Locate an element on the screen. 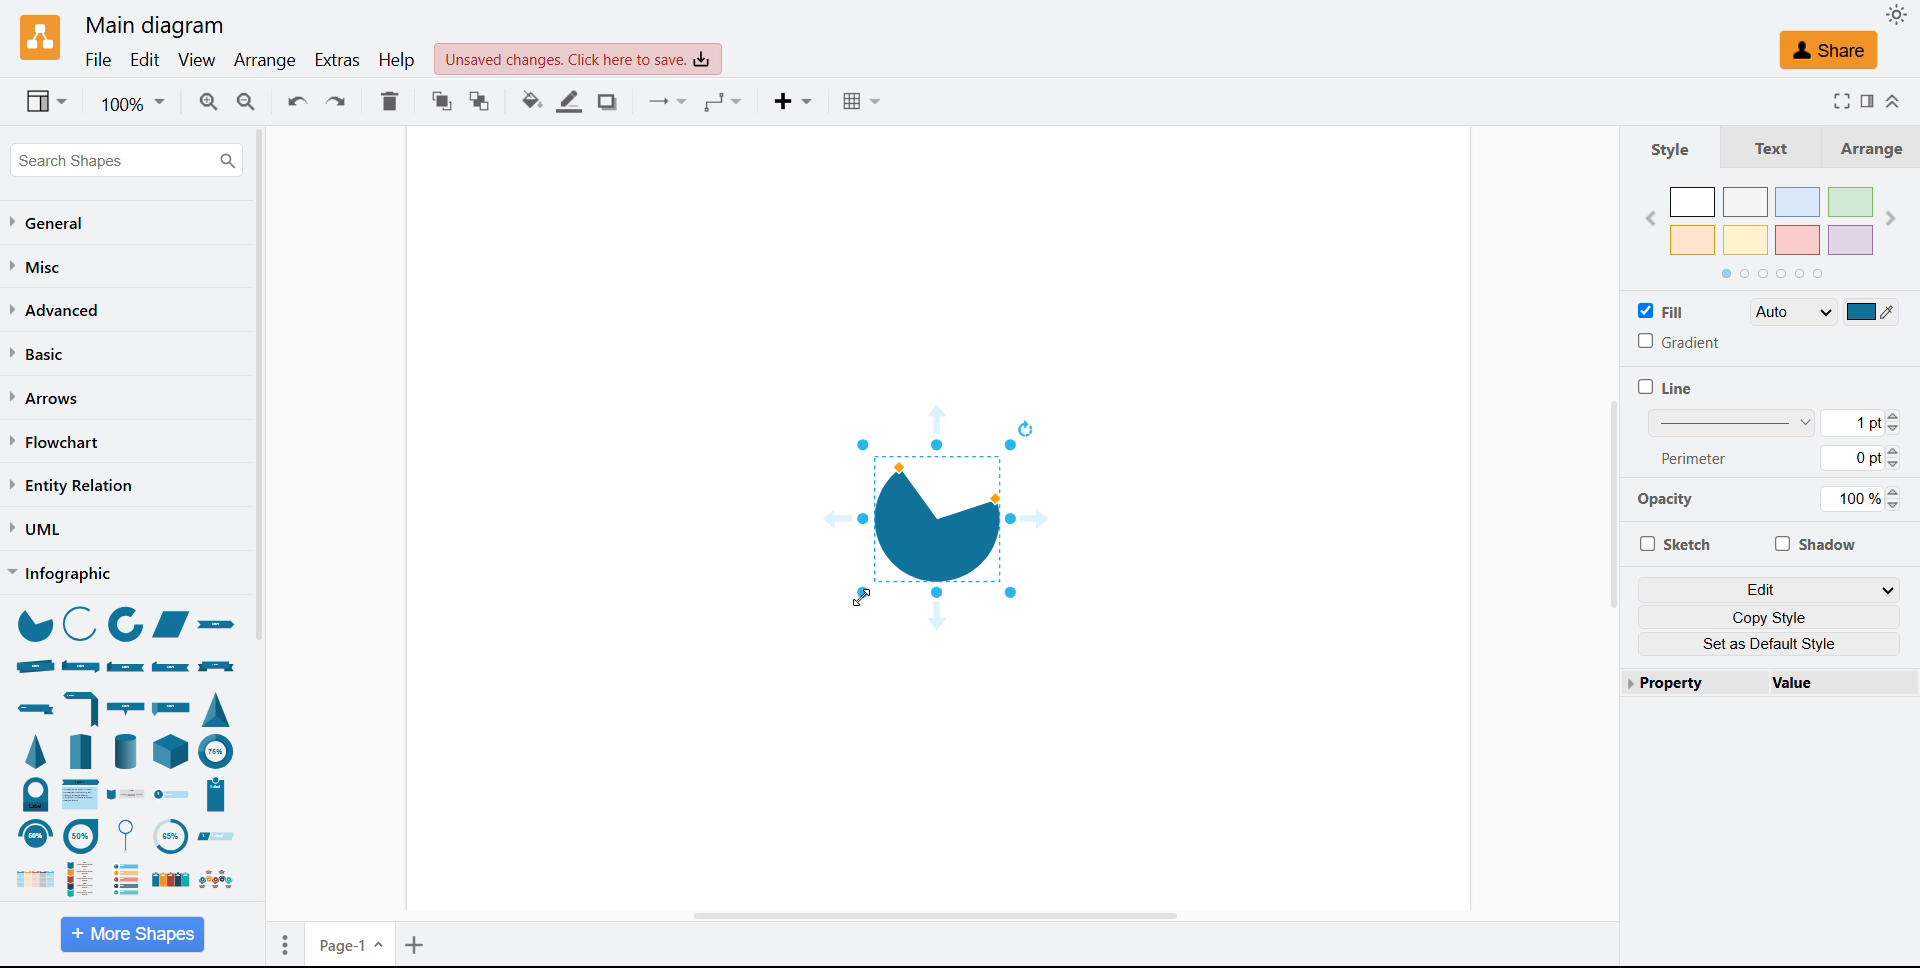 This screenshot has width=1920, height=968. flag is located at coordinates (174, 706).